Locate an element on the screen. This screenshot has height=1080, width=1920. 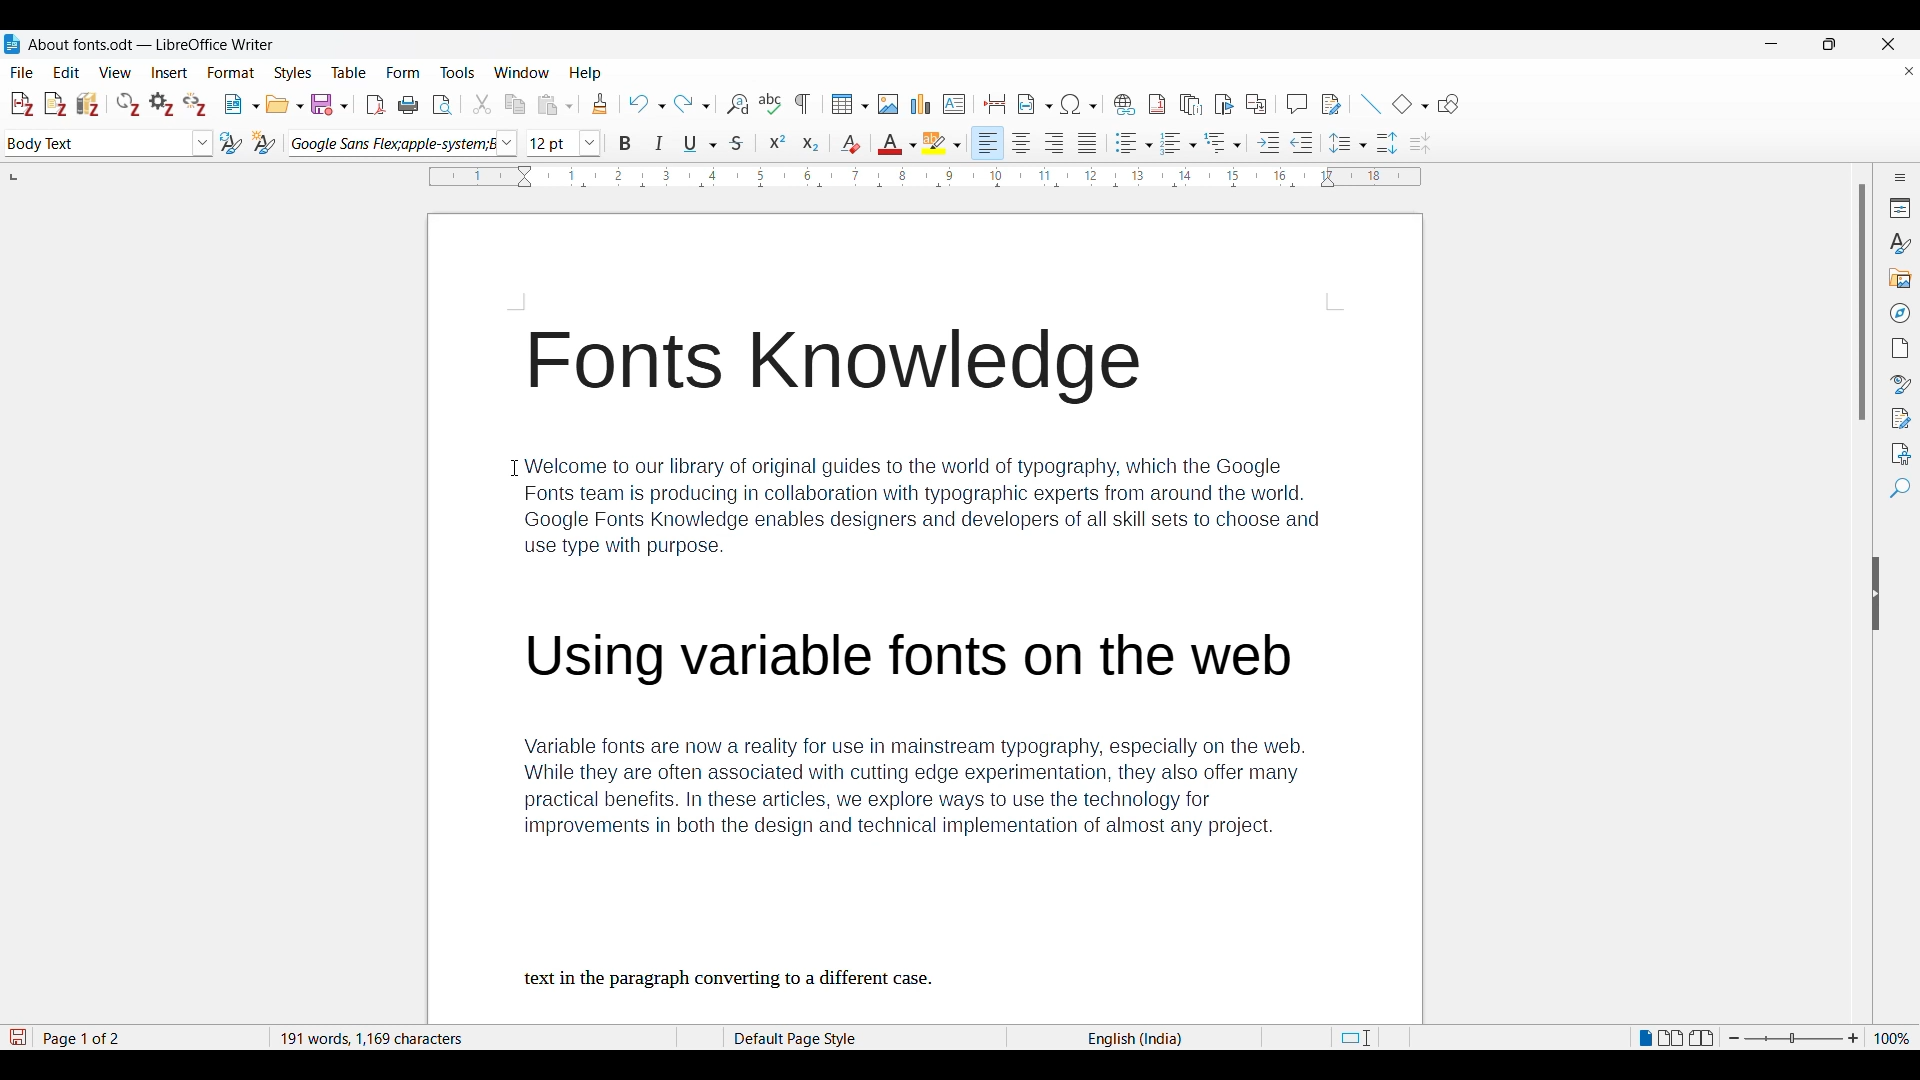
Copy is located at coordinates (514, 104).